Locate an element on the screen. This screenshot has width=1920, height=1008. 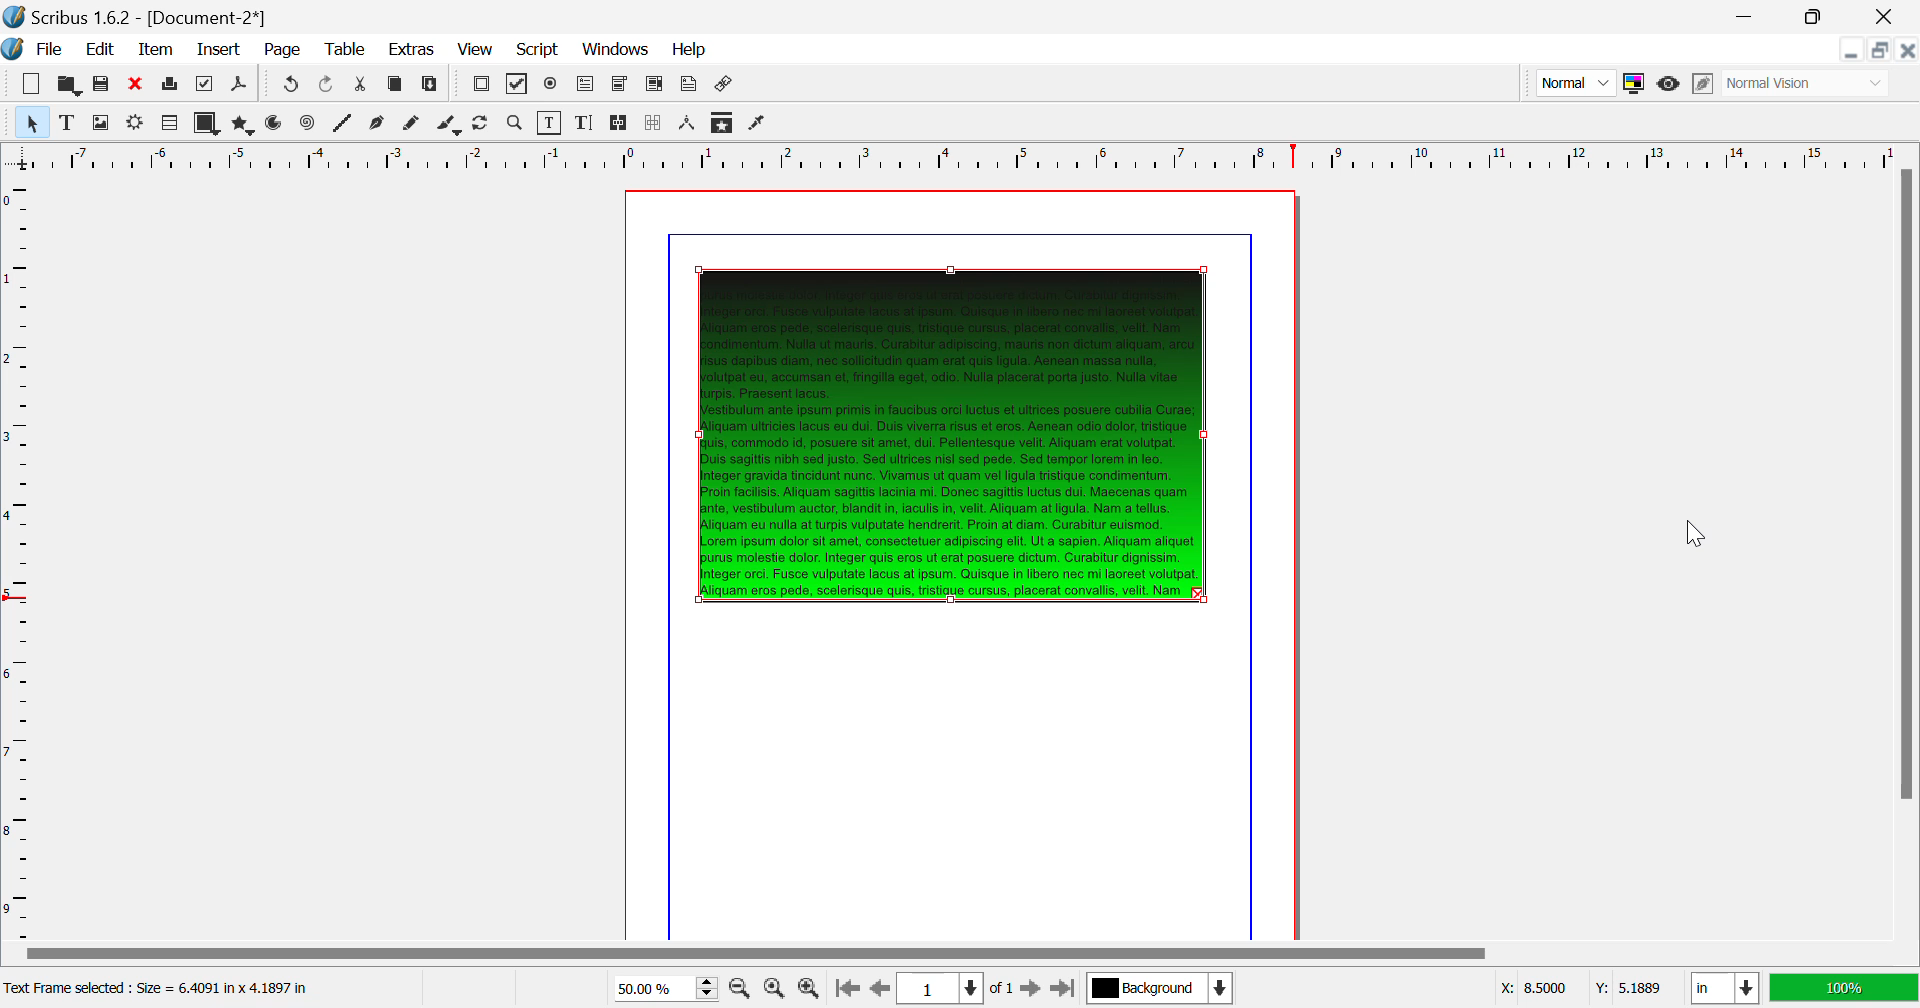
Item is located at coordinates (157, 50).